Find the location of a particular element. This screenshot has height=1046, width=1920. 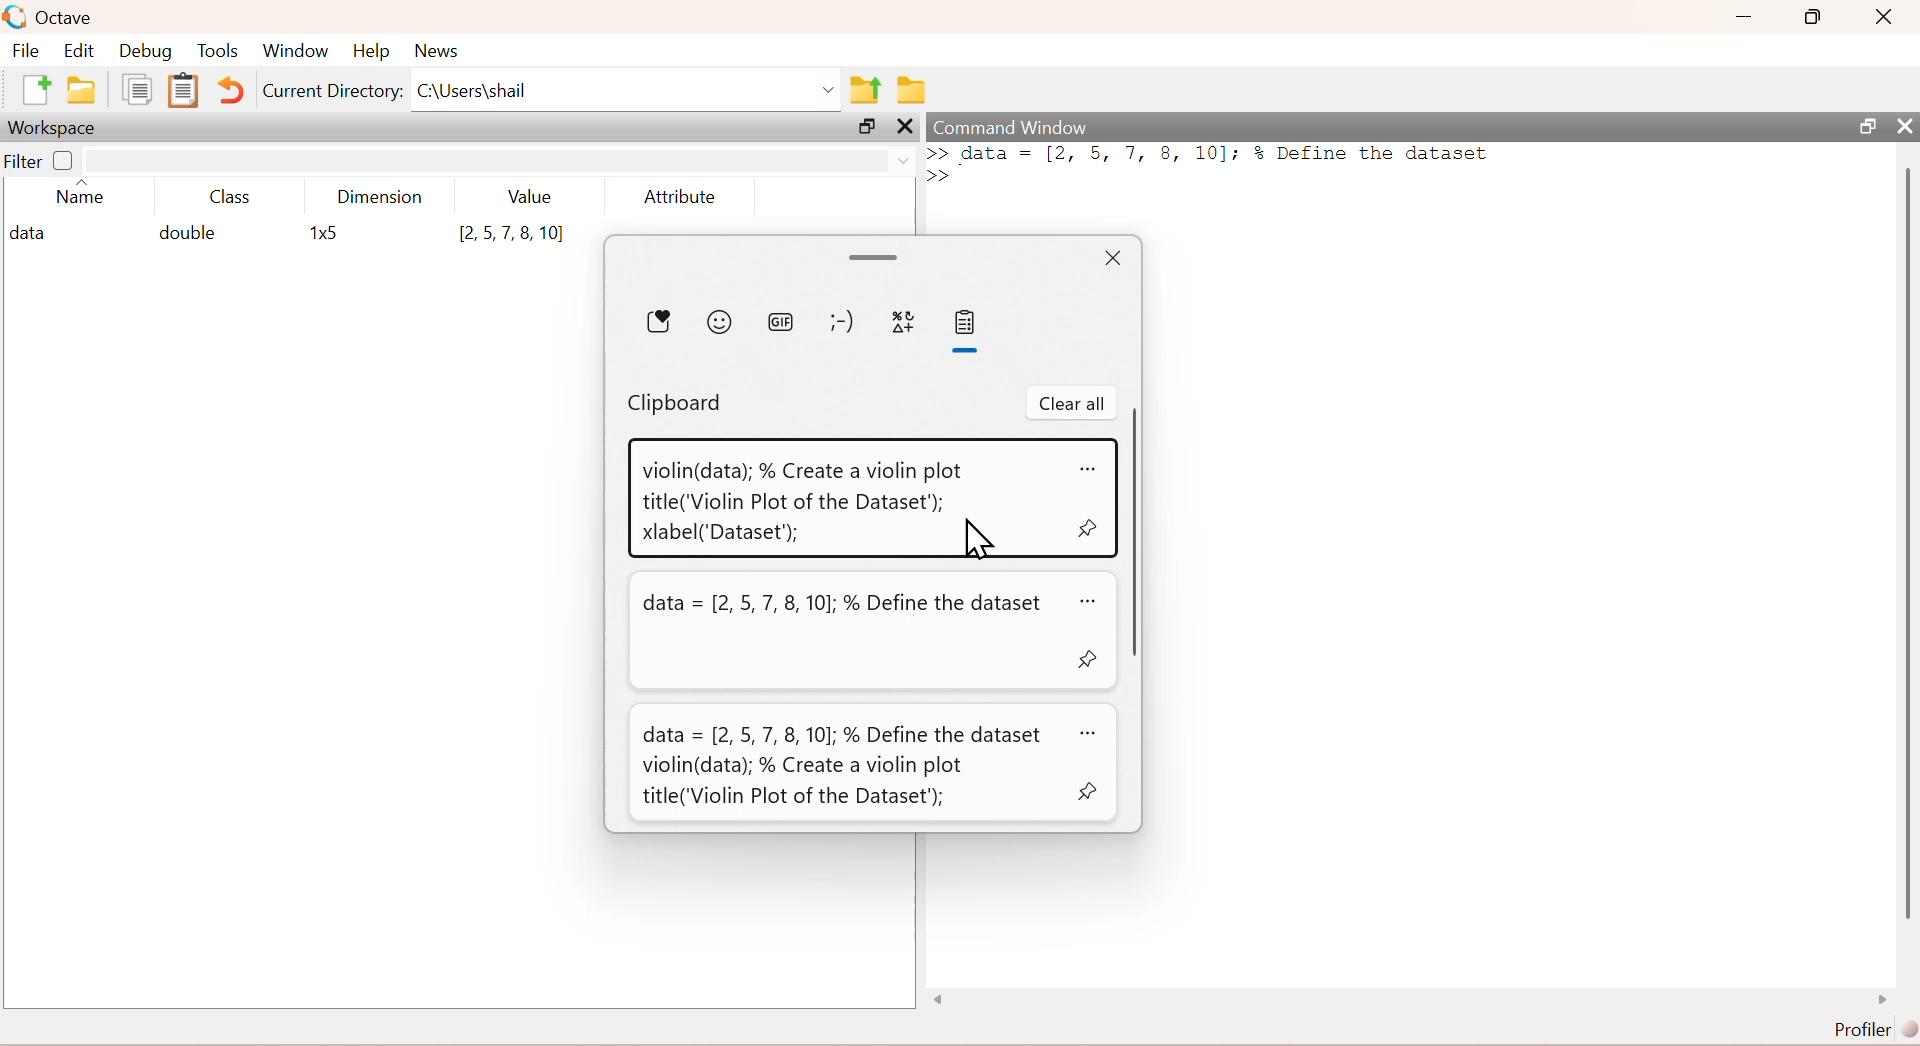

logo is located at coordinates (17, 17).